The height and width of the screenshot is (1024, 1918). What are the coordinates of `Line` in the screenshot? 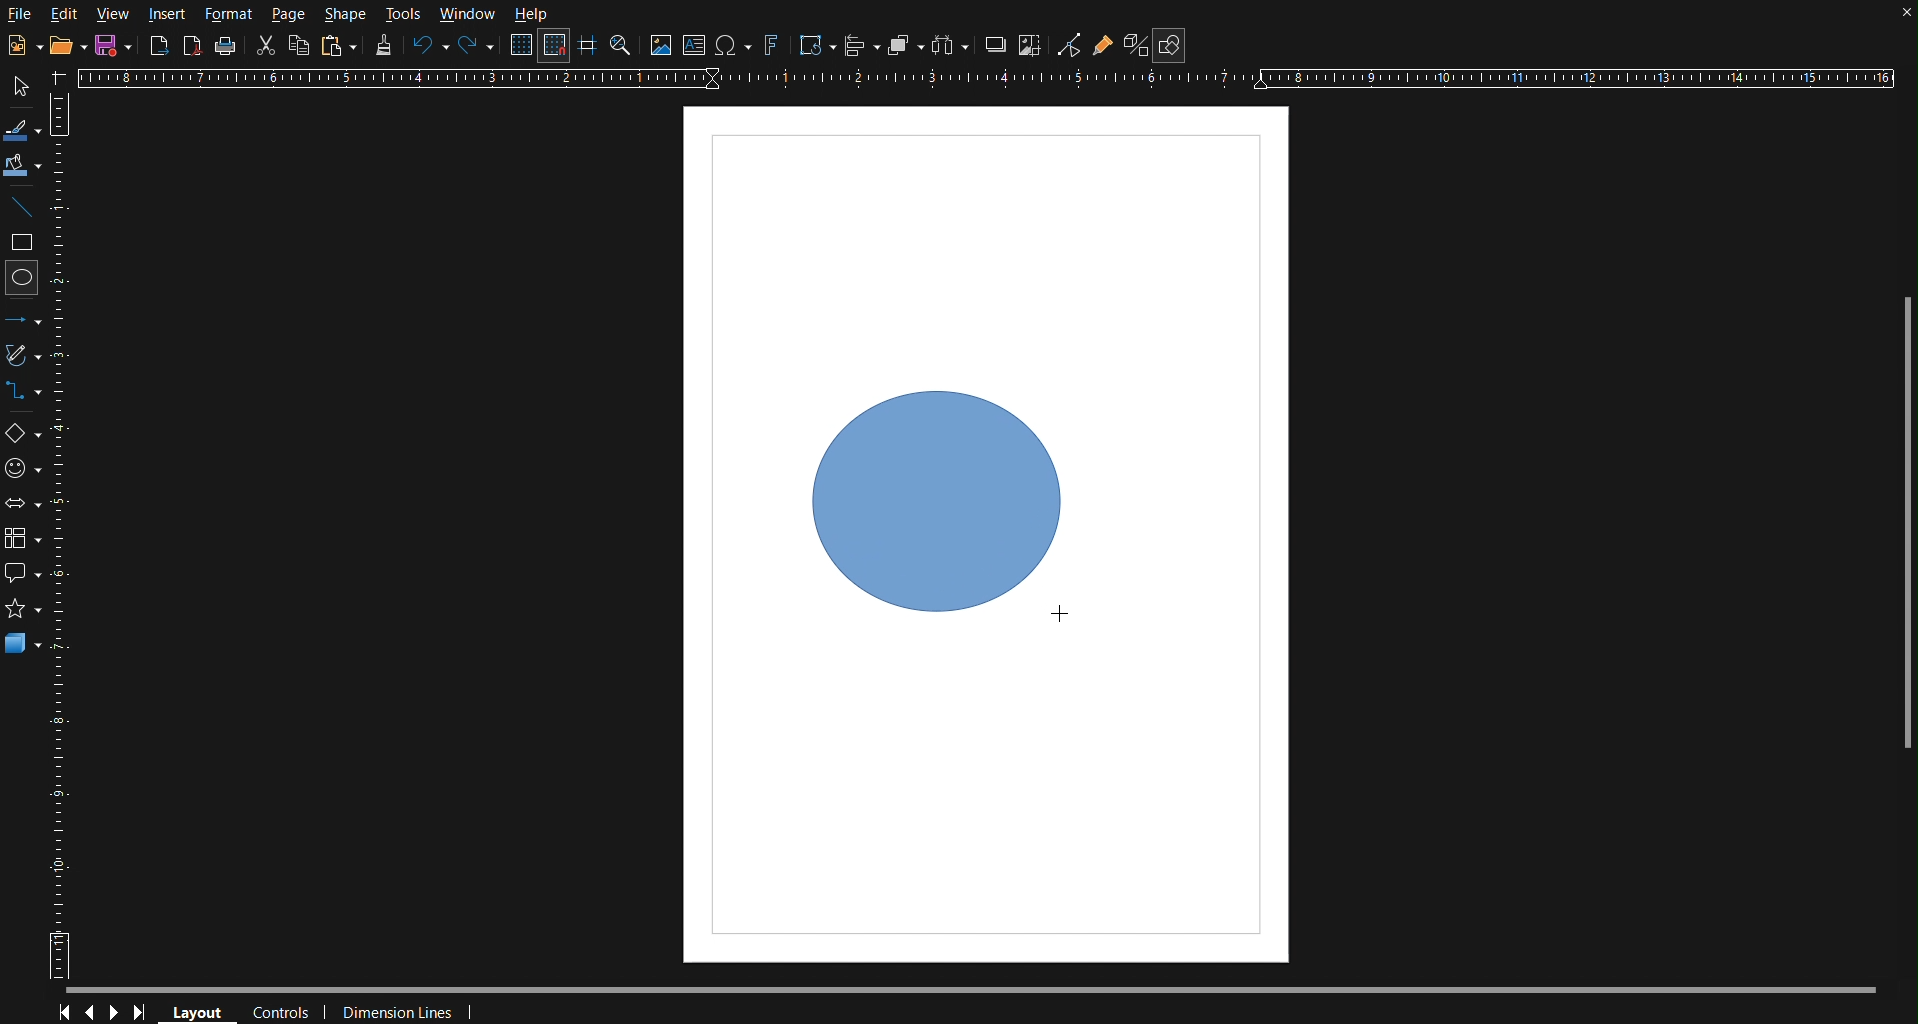 It's located at (25, 208).